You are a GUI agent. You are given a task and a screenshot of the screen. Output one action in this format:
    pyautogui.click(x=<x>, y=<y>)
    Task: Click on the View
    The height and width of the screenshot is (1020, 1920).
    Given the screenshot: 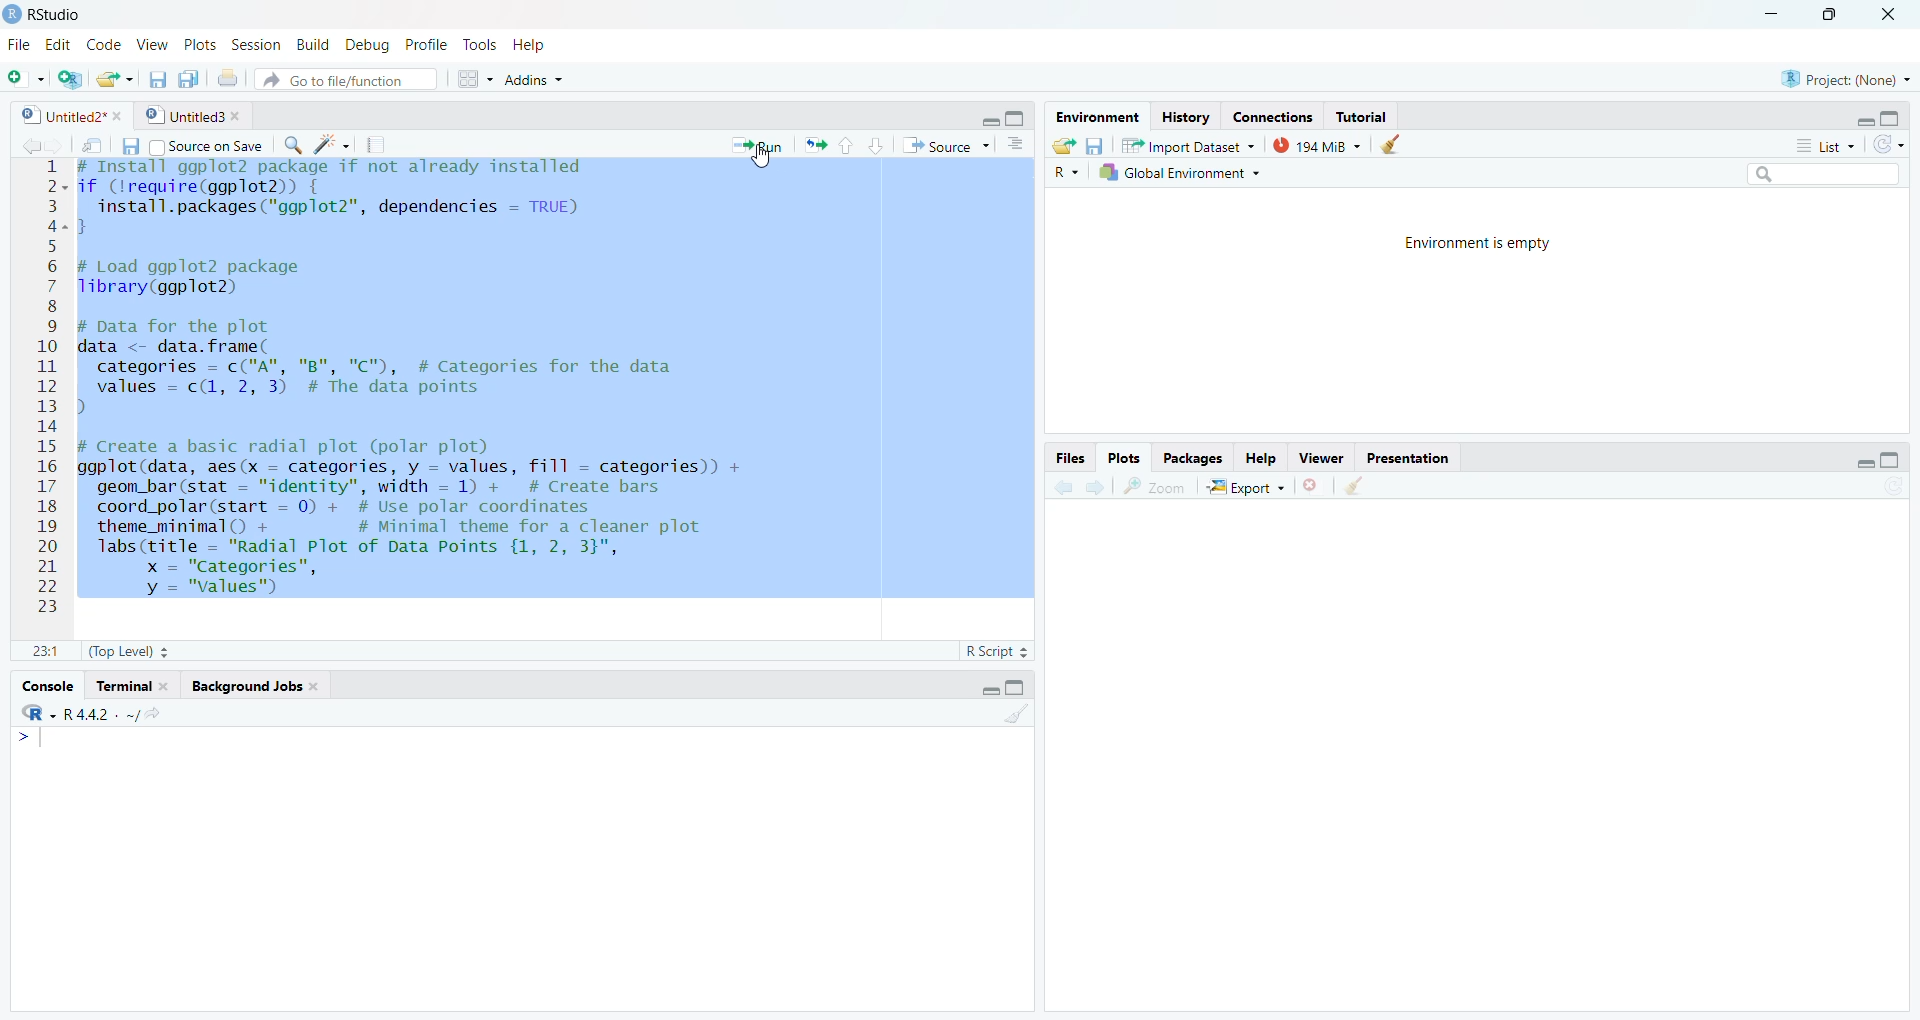 What is the action you would take?
    pyautogui.click(x=149, y=46)
    